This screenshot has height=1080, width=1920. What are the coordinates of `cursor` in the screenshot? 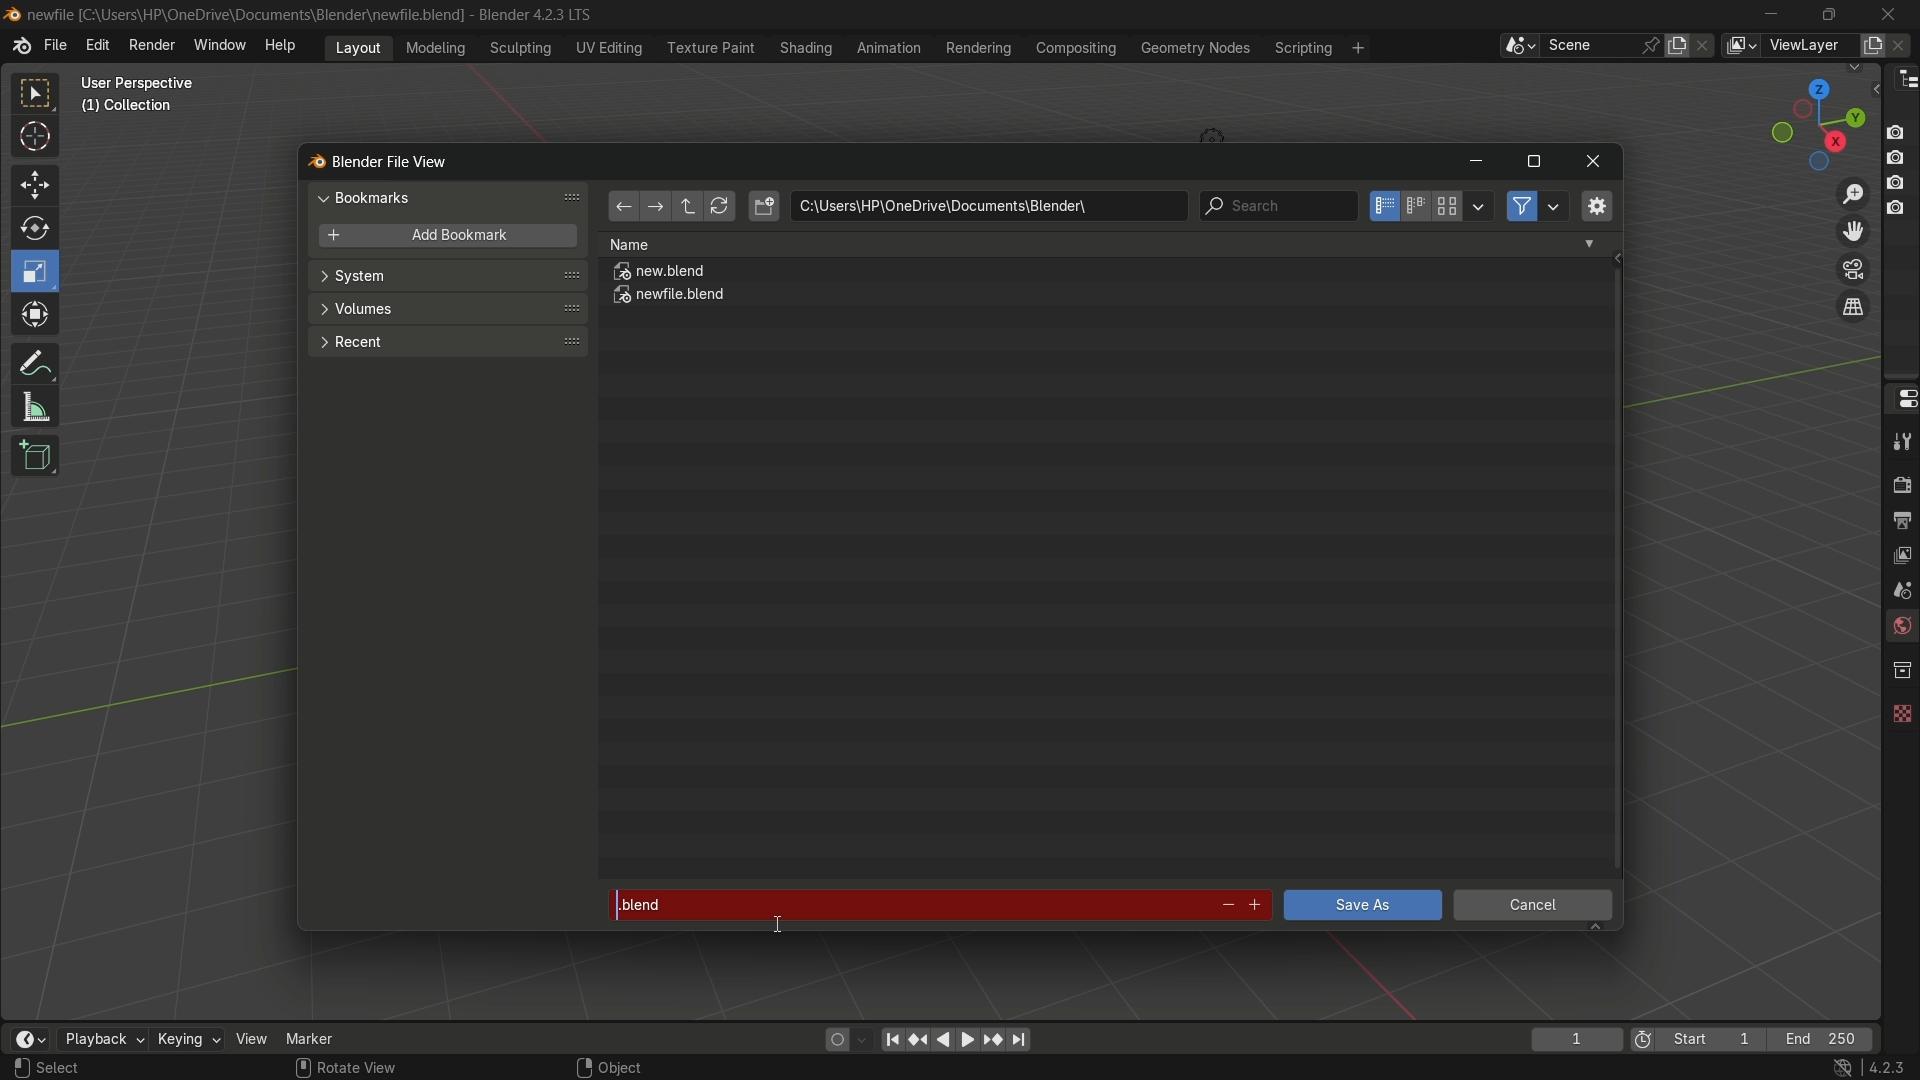 It's located at (36, 140).